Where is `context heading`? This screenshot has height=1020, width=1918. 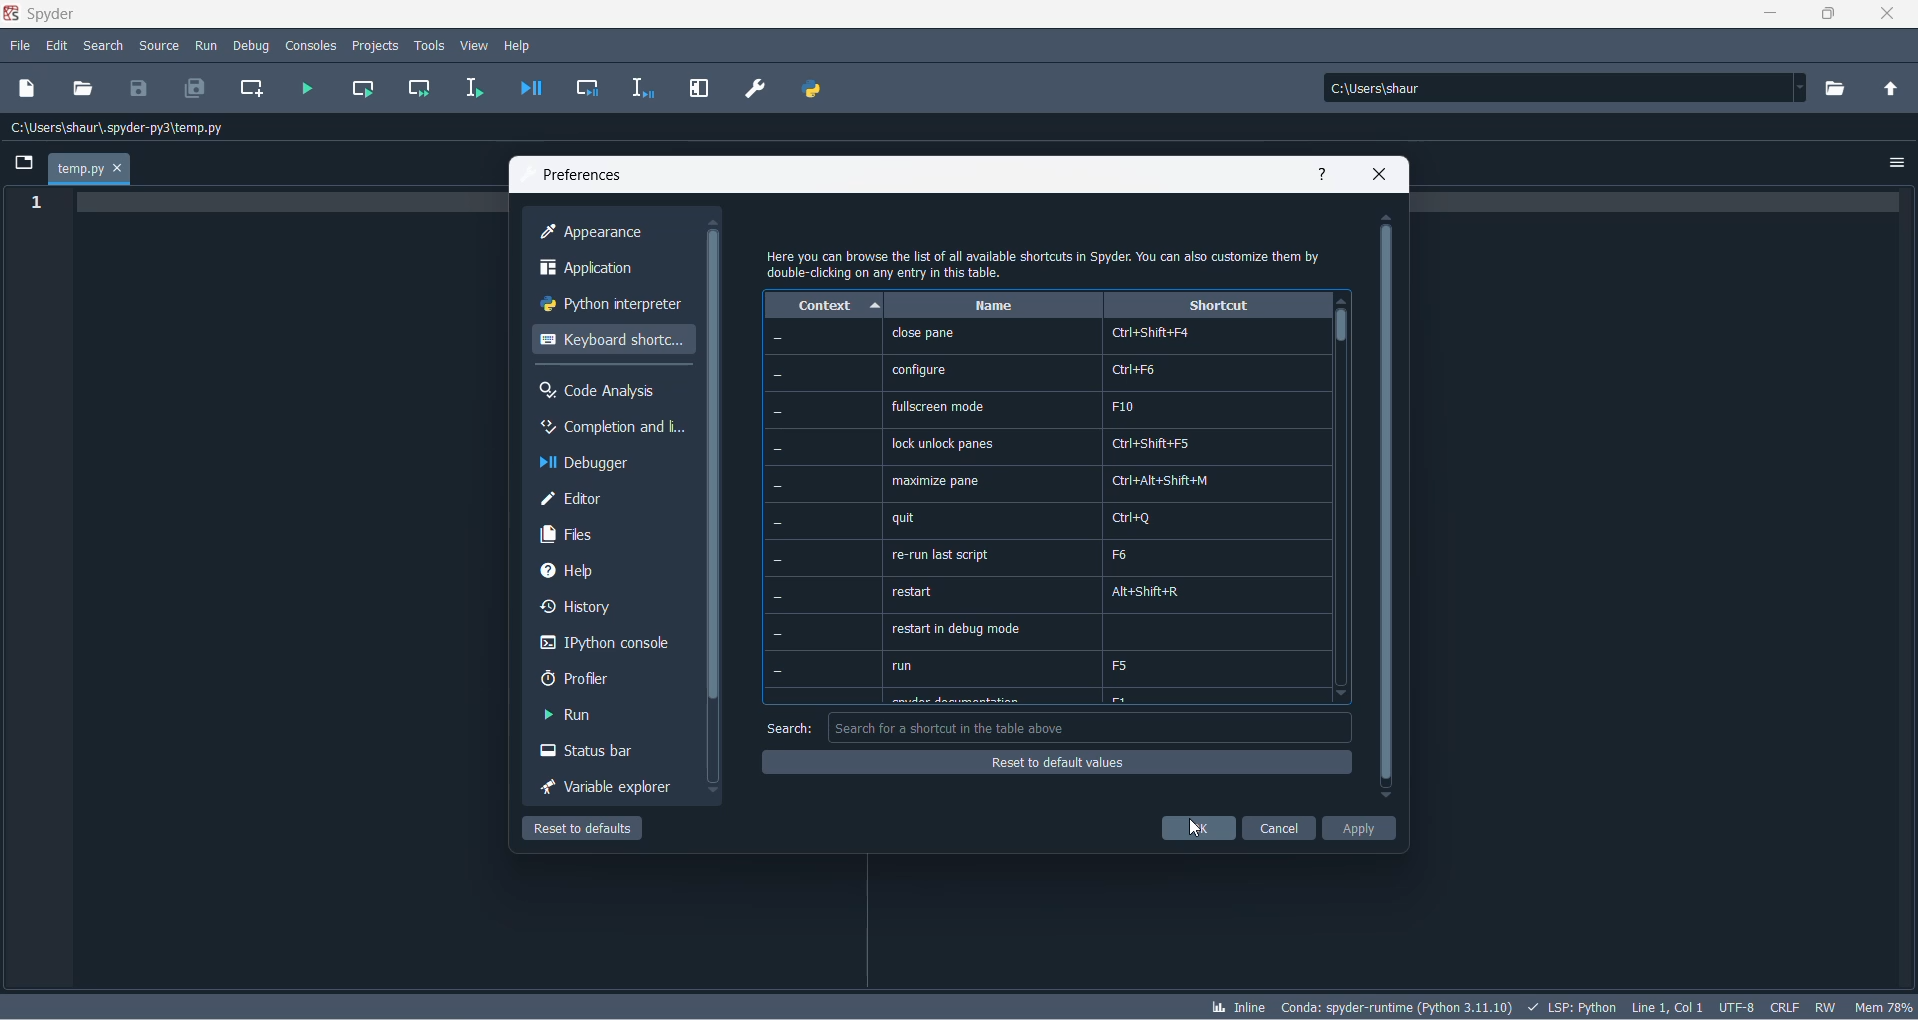 context heading is located at coordinates (824, 306).